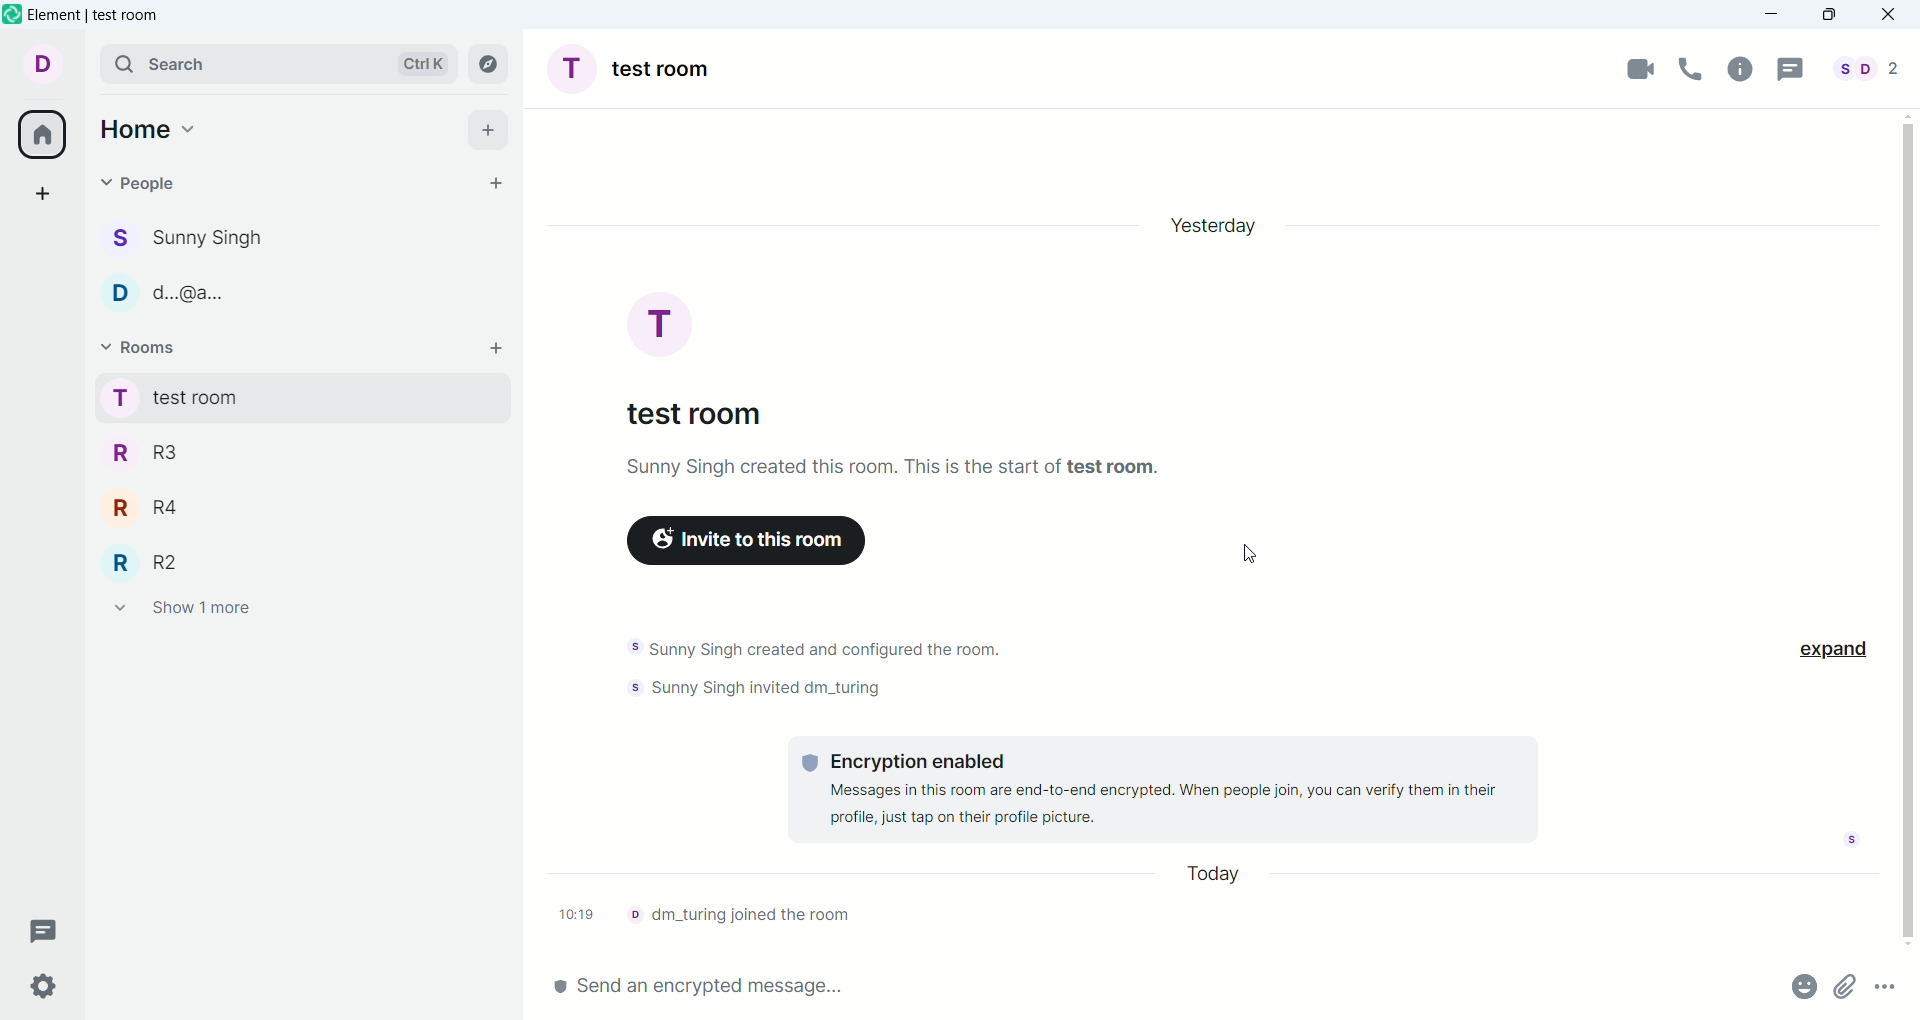 This screenshot has width=1920, height=1020. What do you see at coordinates (1852, 839) in the screenshot?
I see `seen by notification` at bounding box center [1852, 839].